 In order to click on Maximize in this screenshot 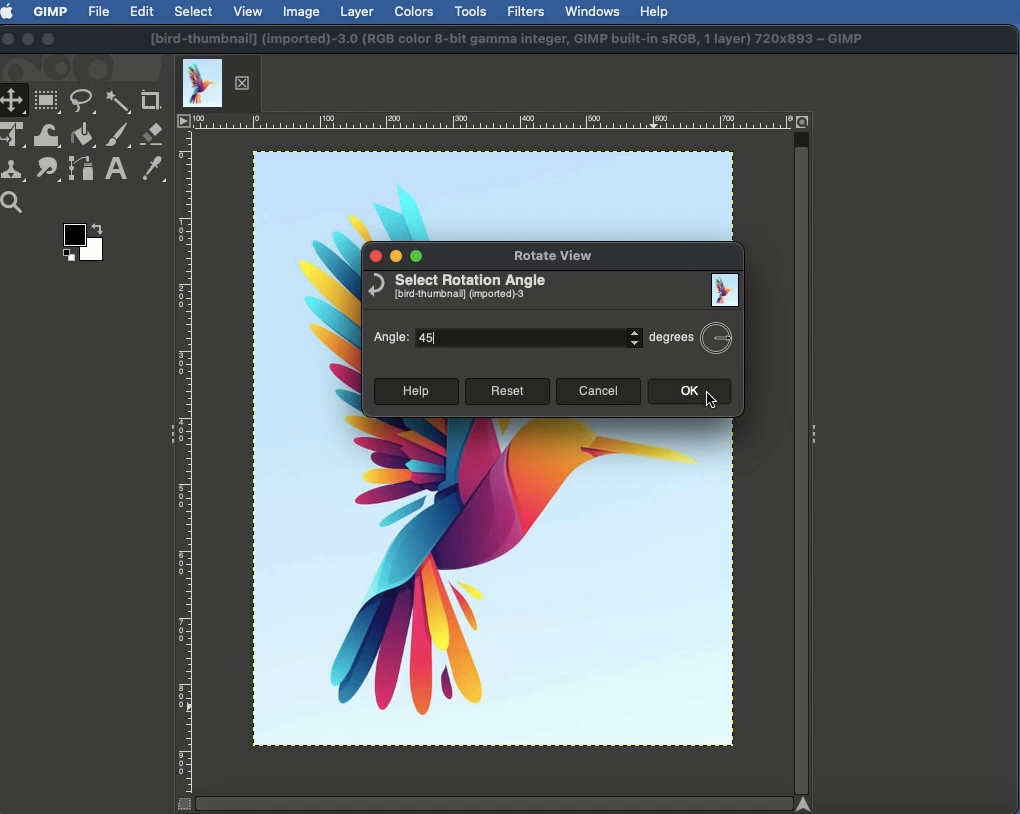, I will do `click(48, 41)`.